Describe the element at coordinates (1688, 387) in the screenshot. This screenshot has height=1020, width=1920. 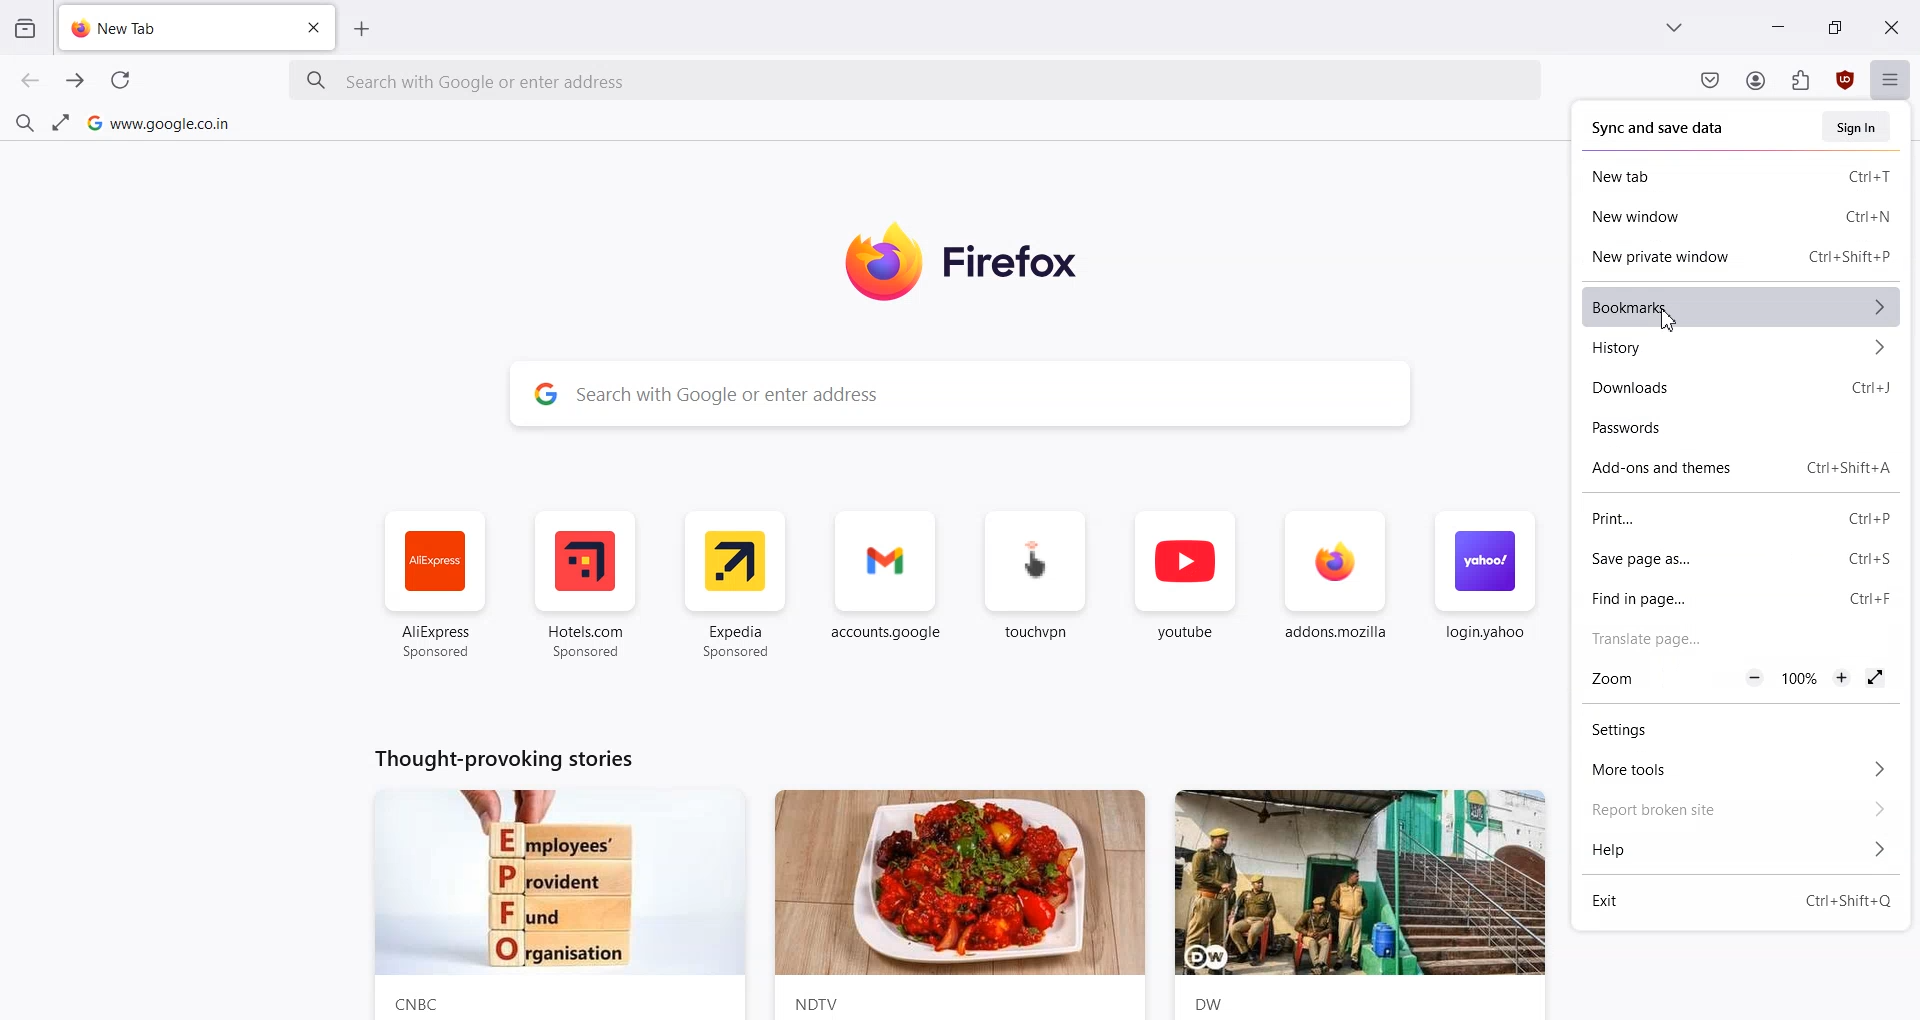
I see `Downloads` at that location.